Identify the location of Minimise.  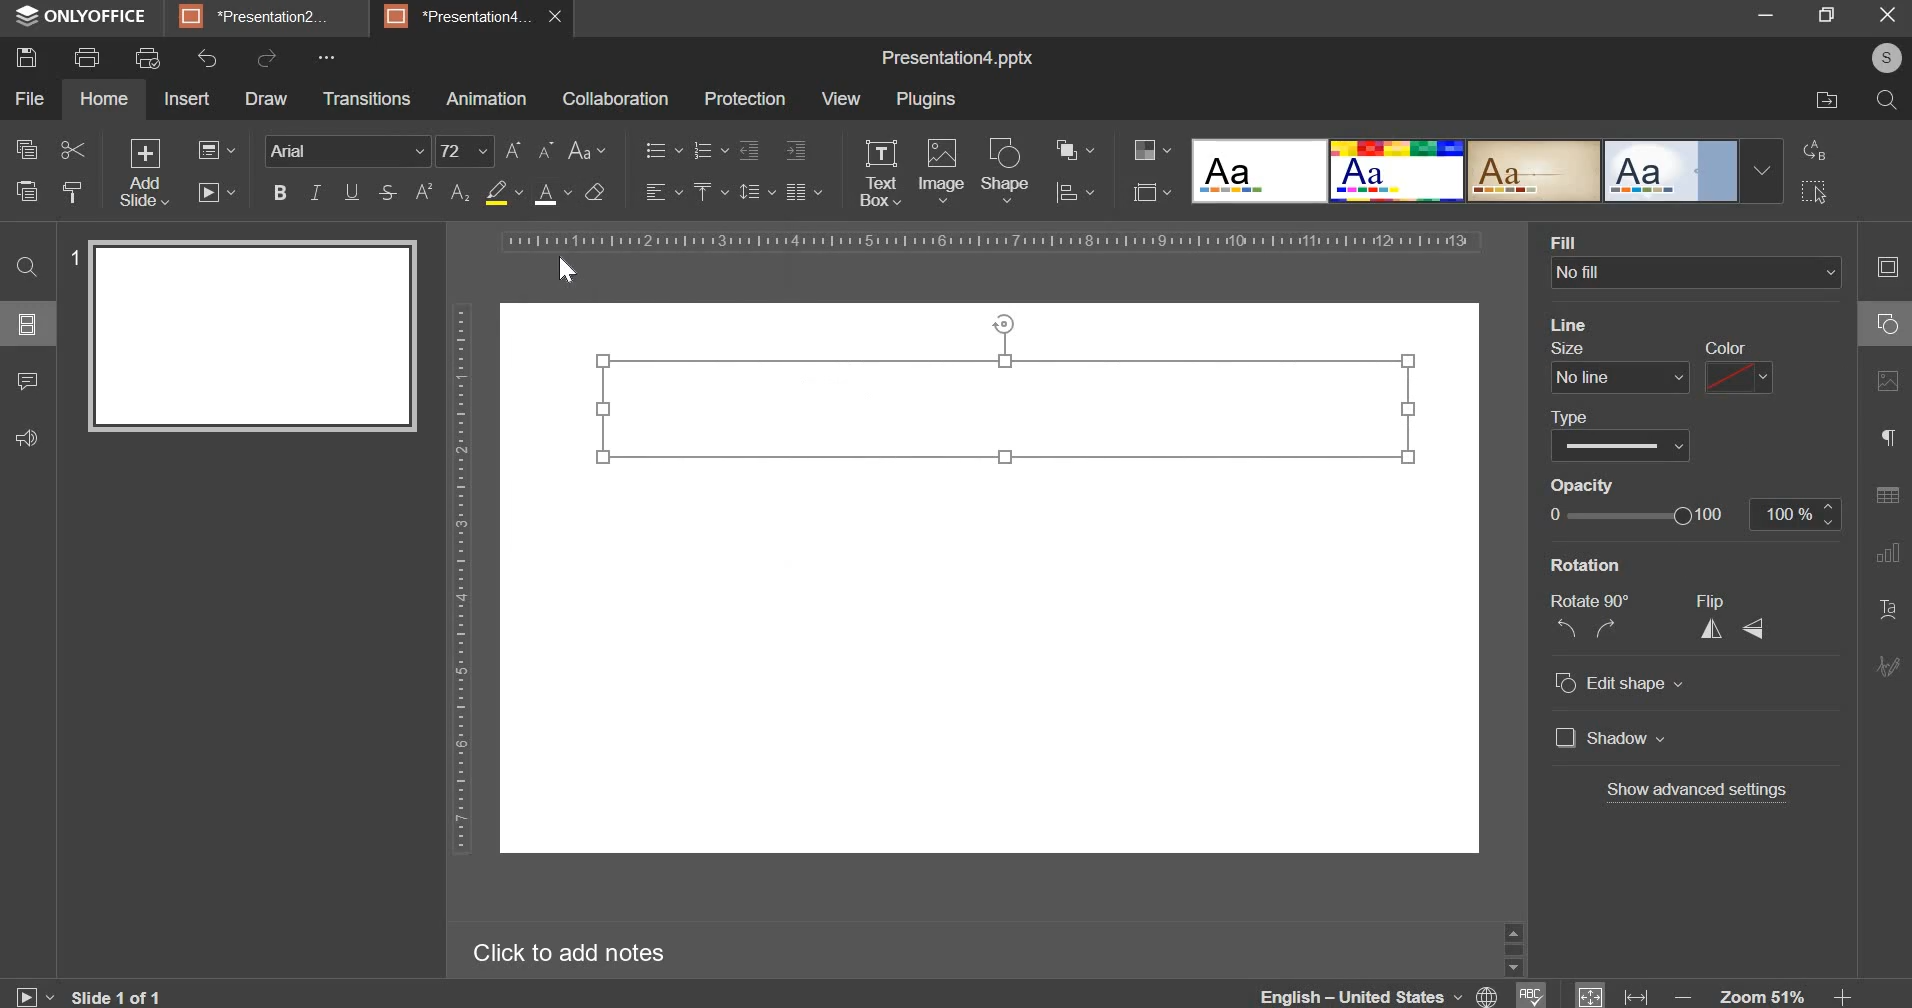
(1825, 19).